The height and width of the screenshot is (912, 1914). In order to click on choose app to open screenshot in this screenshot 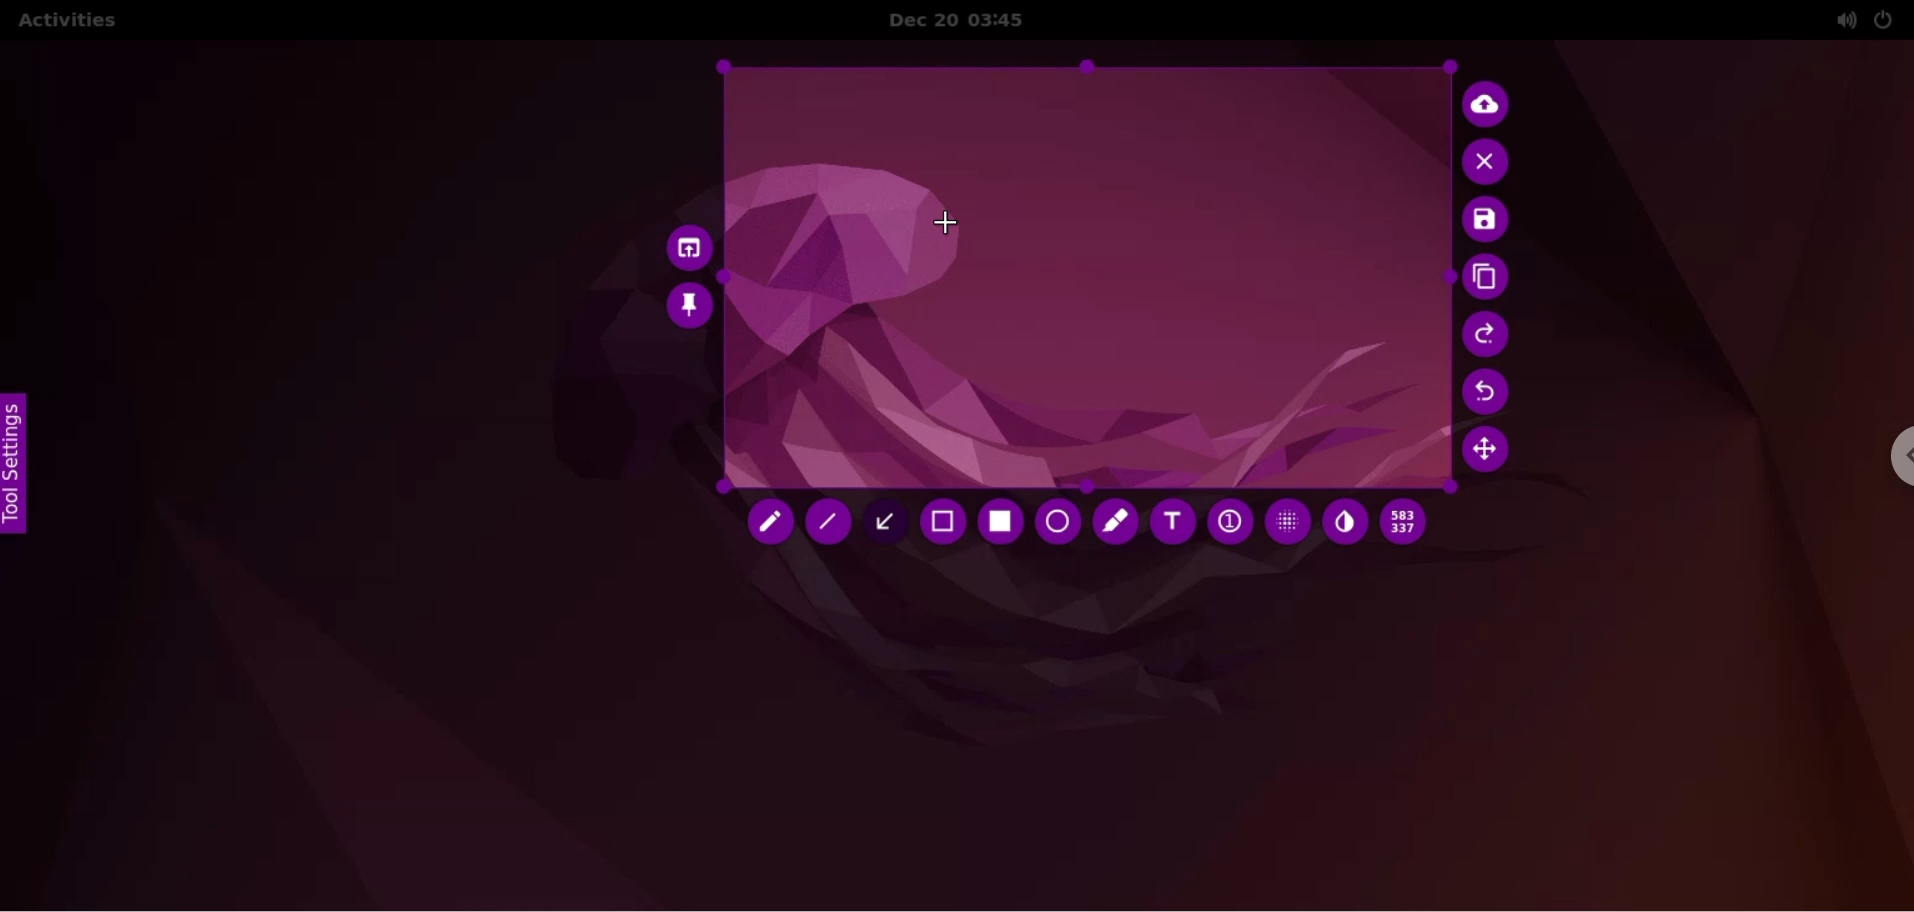, I will do `click(684, 244)`.